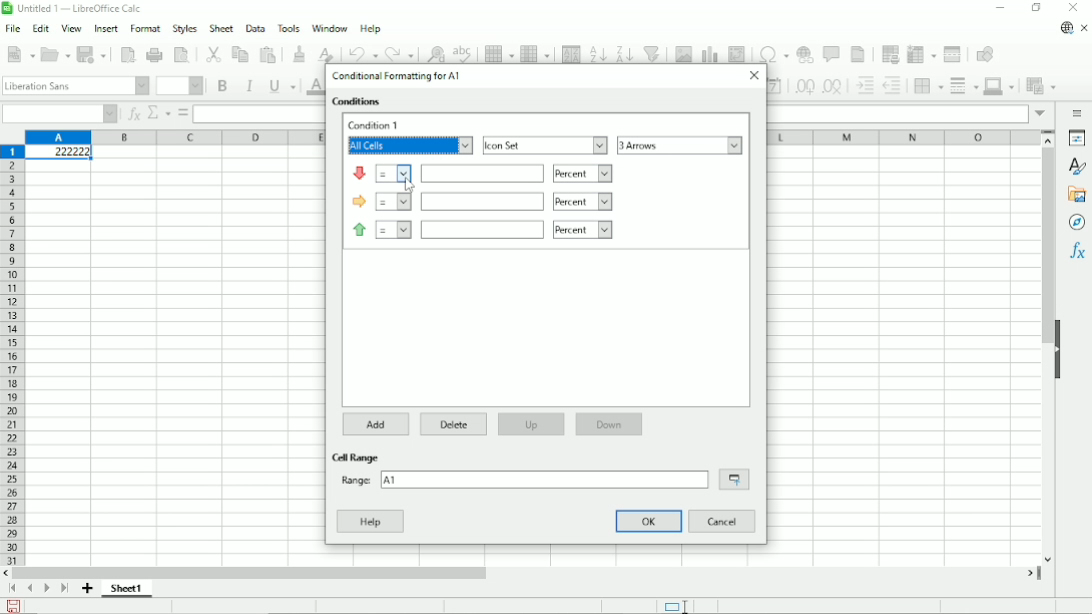  I want to click on Split window, so click(953, 53).